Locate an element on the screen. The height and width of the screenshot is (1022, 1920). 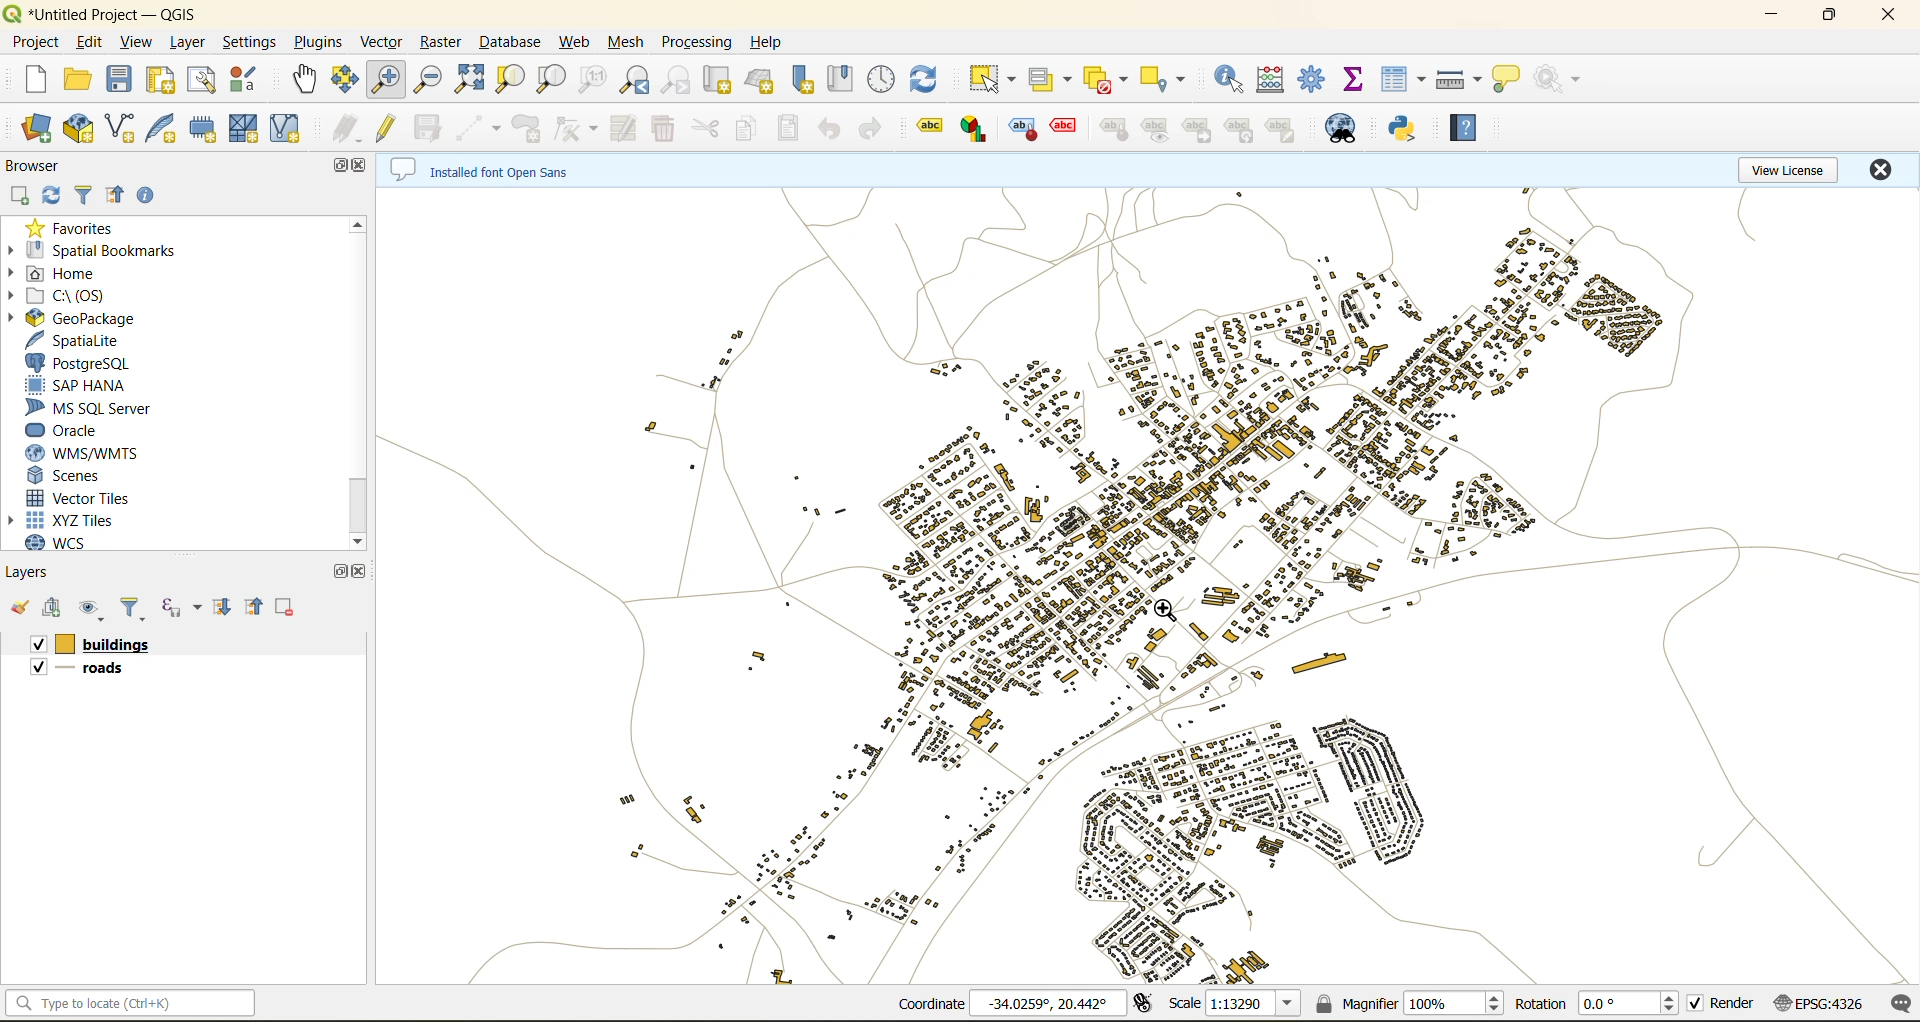
delete  is located at coordinates (284, 606).